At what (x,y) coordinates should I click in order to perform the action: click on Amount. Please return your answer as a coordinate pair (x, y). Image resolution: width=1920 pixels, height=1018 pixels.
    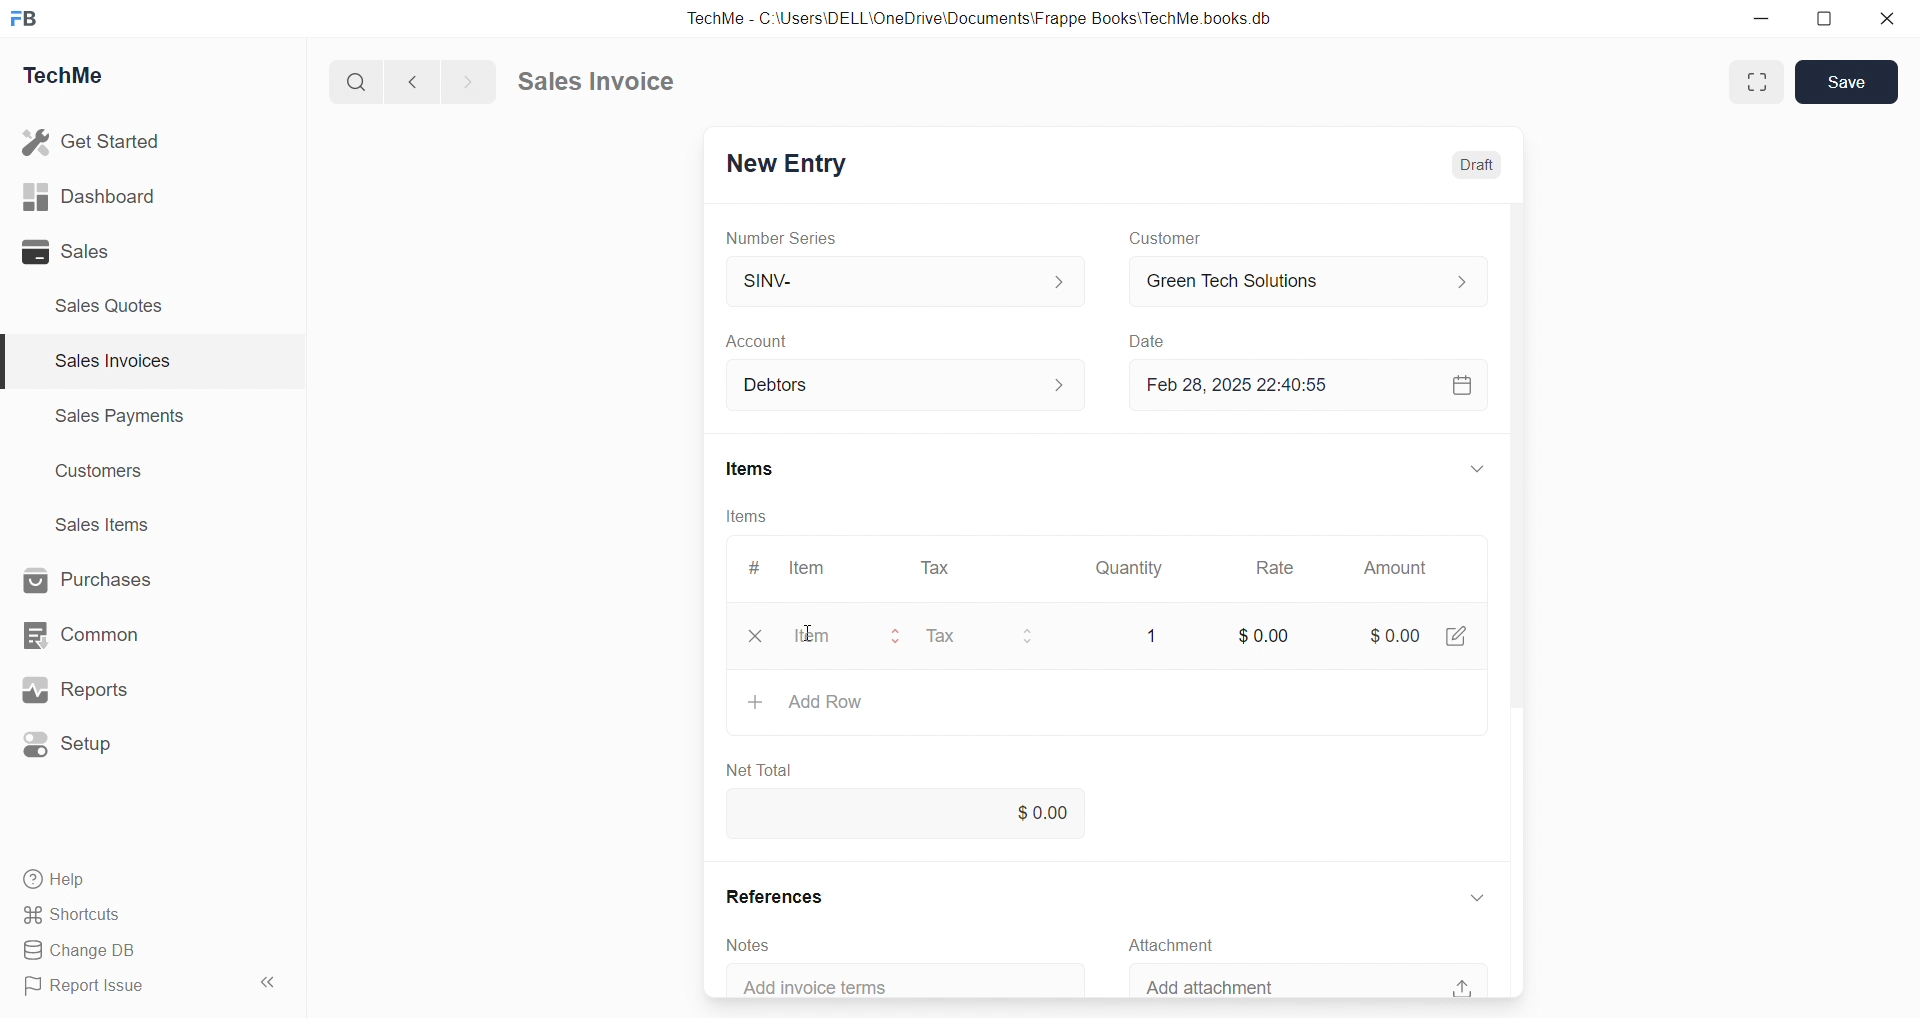
    Looking at the image, I should click on (1396, 568).